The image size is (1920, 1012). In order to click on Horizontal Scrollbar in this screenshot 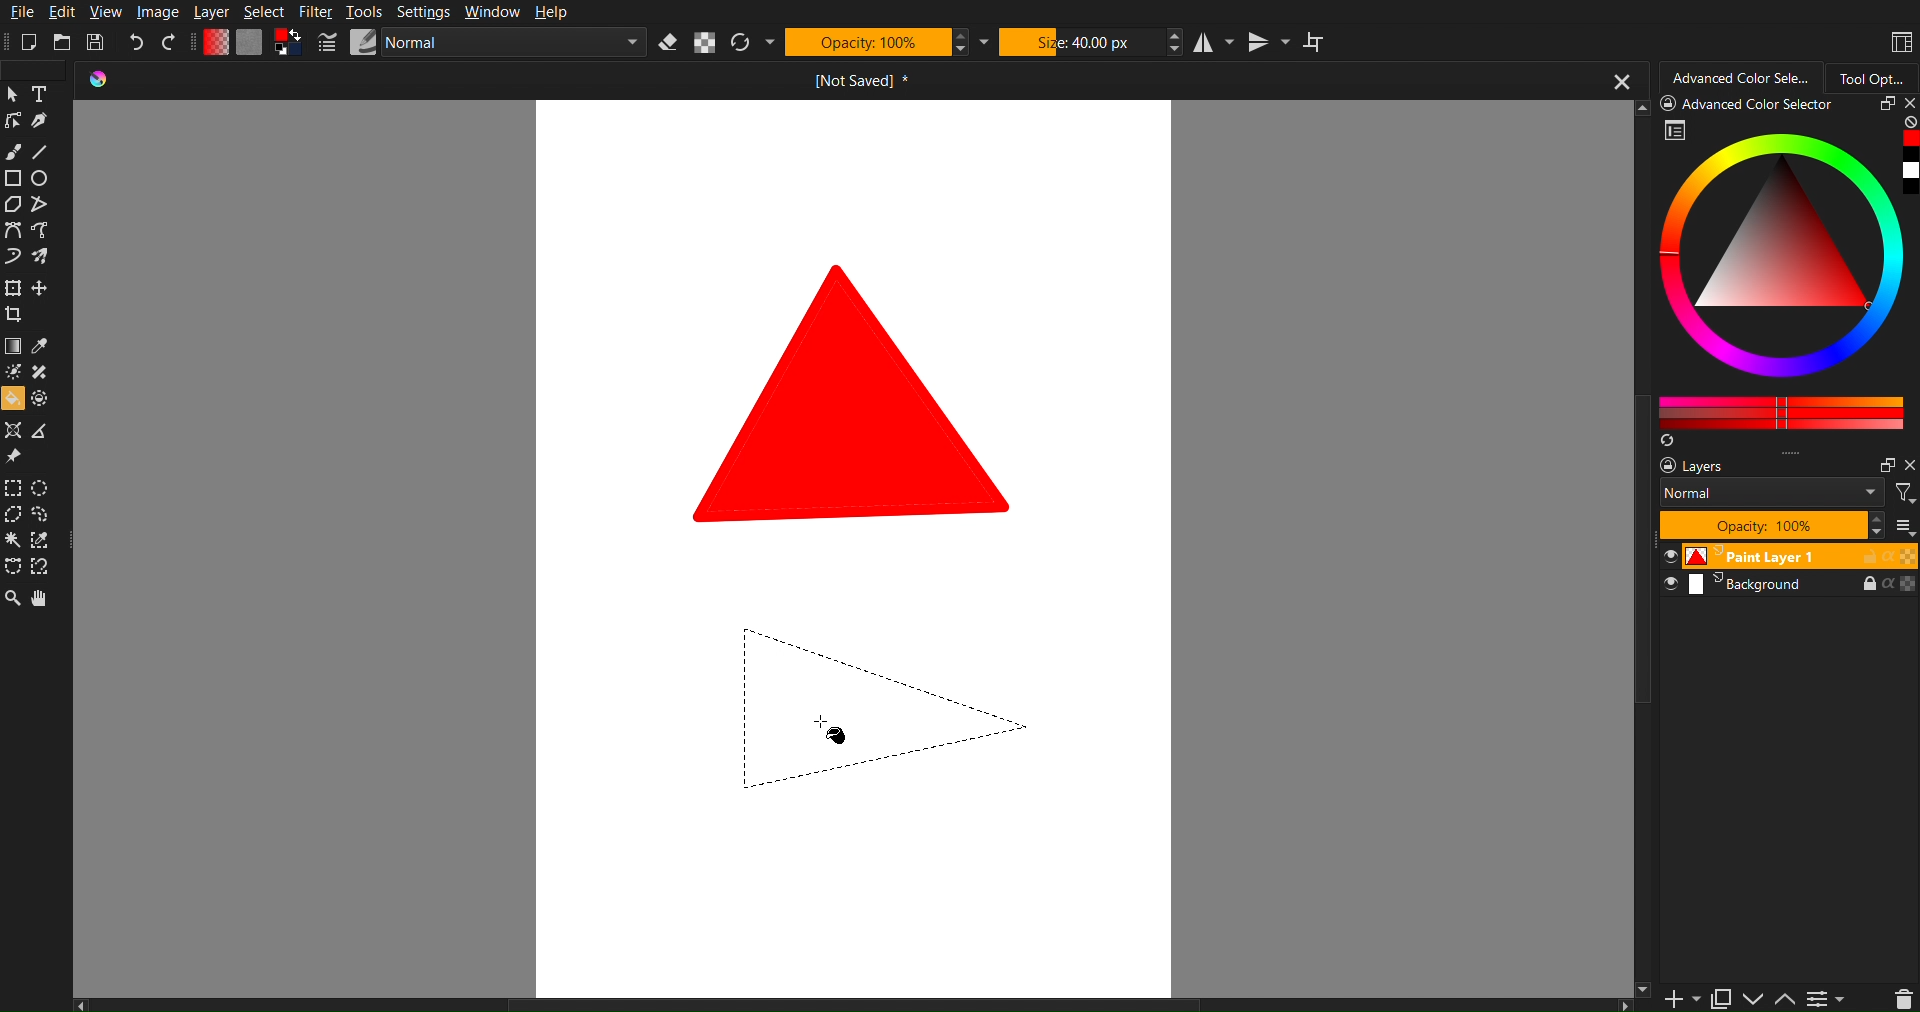, I will do `click(857, 1003)`.